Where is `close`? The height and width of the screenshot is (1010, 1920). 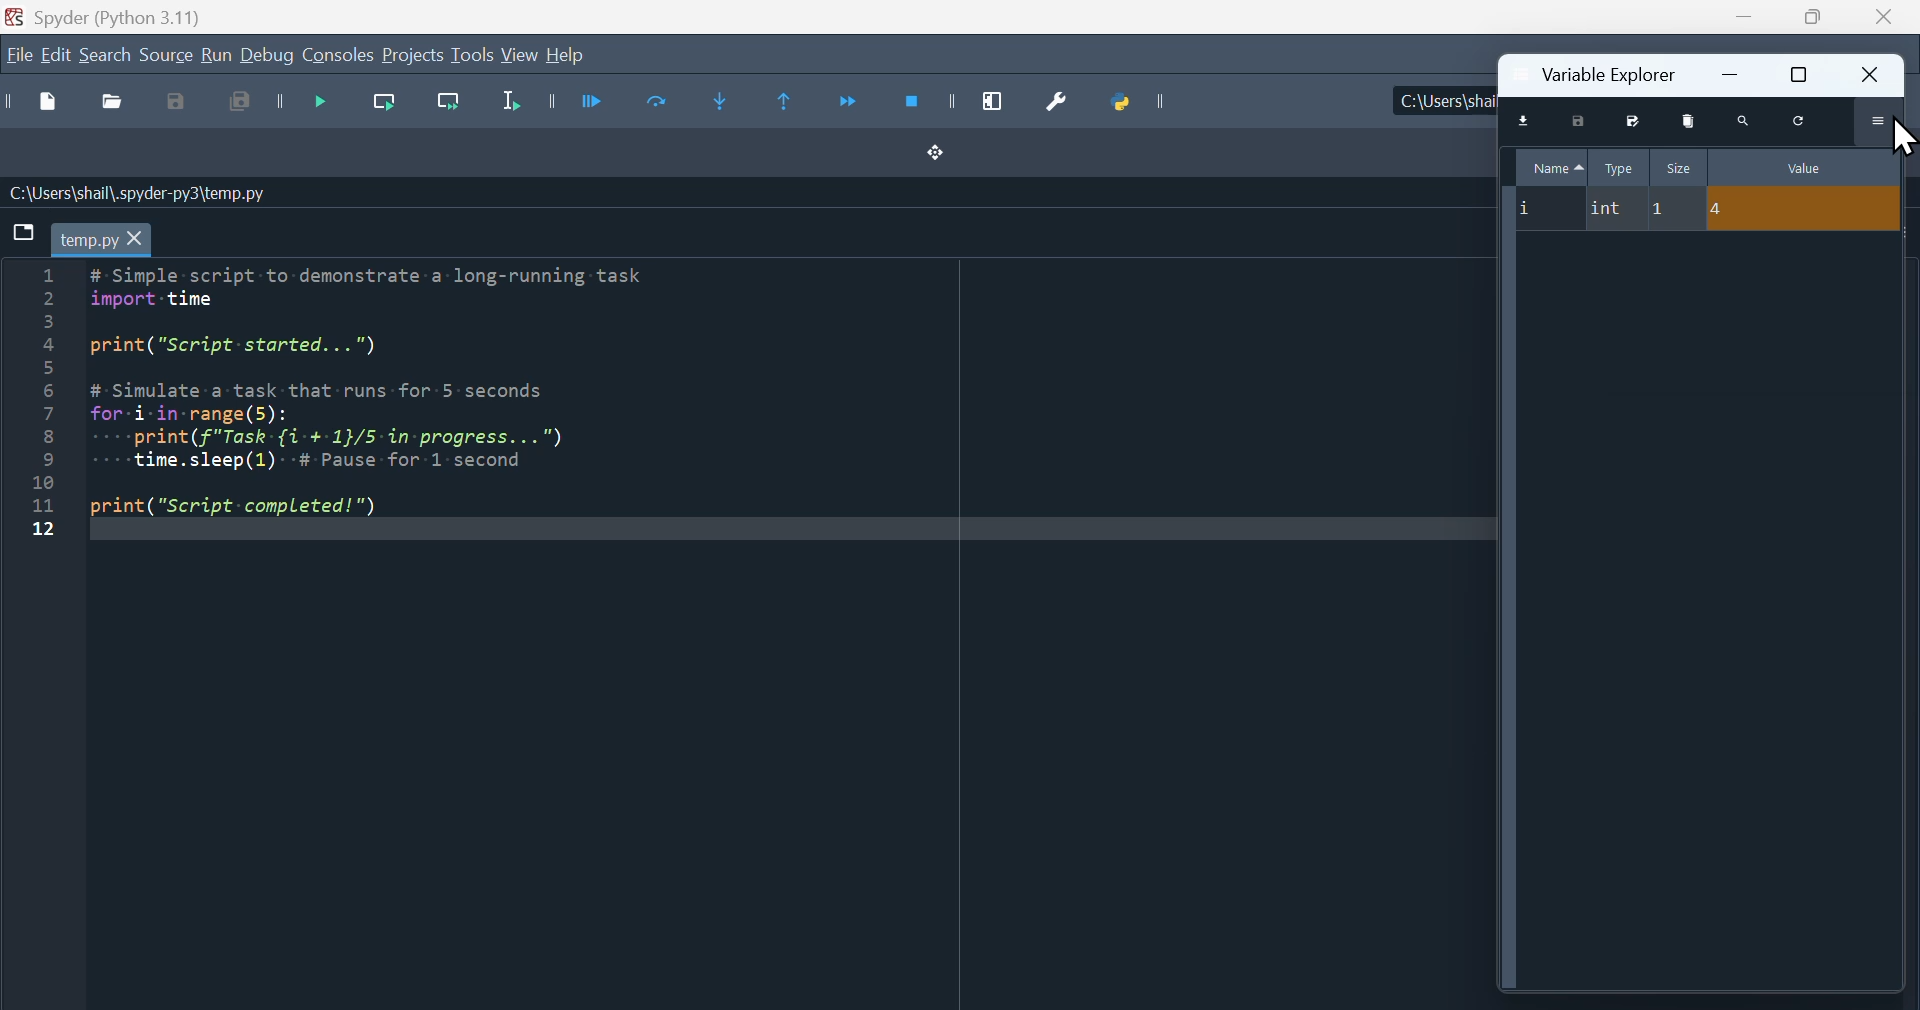
close is located at coordinates (1873, 74).